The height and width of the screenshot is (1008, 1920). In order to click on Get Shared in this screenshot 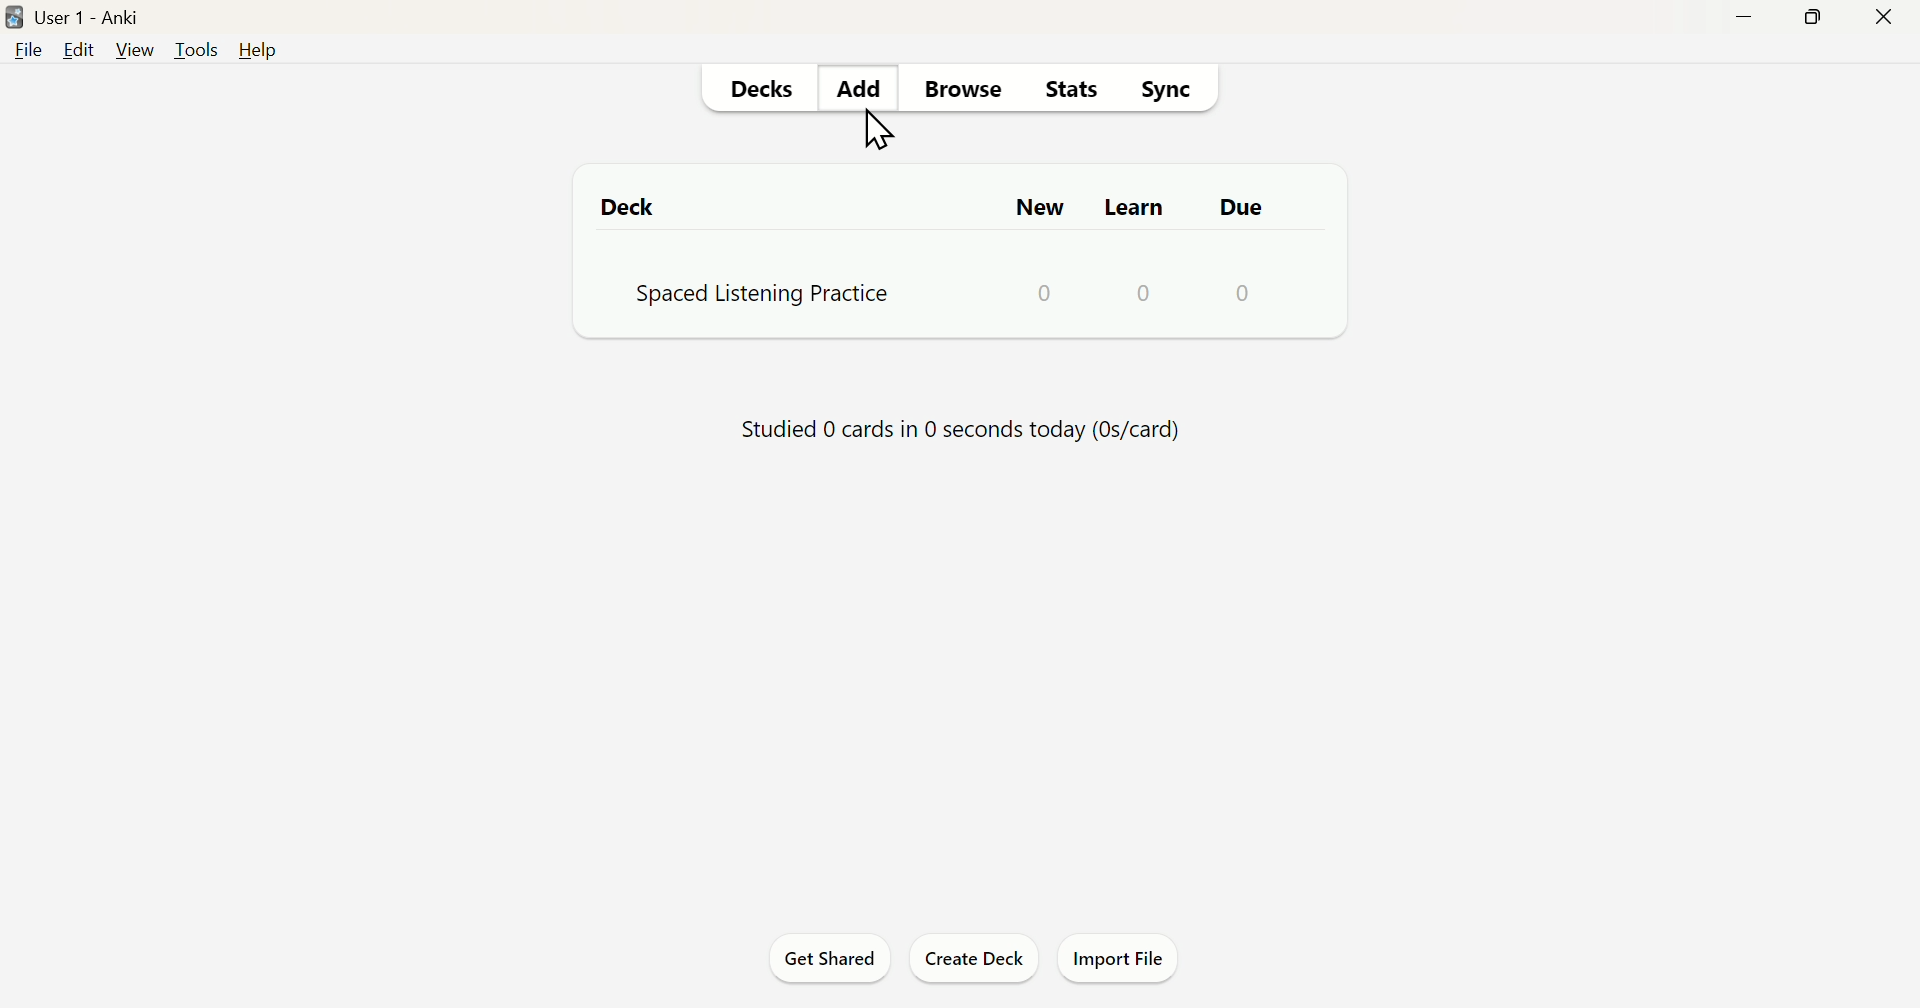, I will do `click(827, 955)`.